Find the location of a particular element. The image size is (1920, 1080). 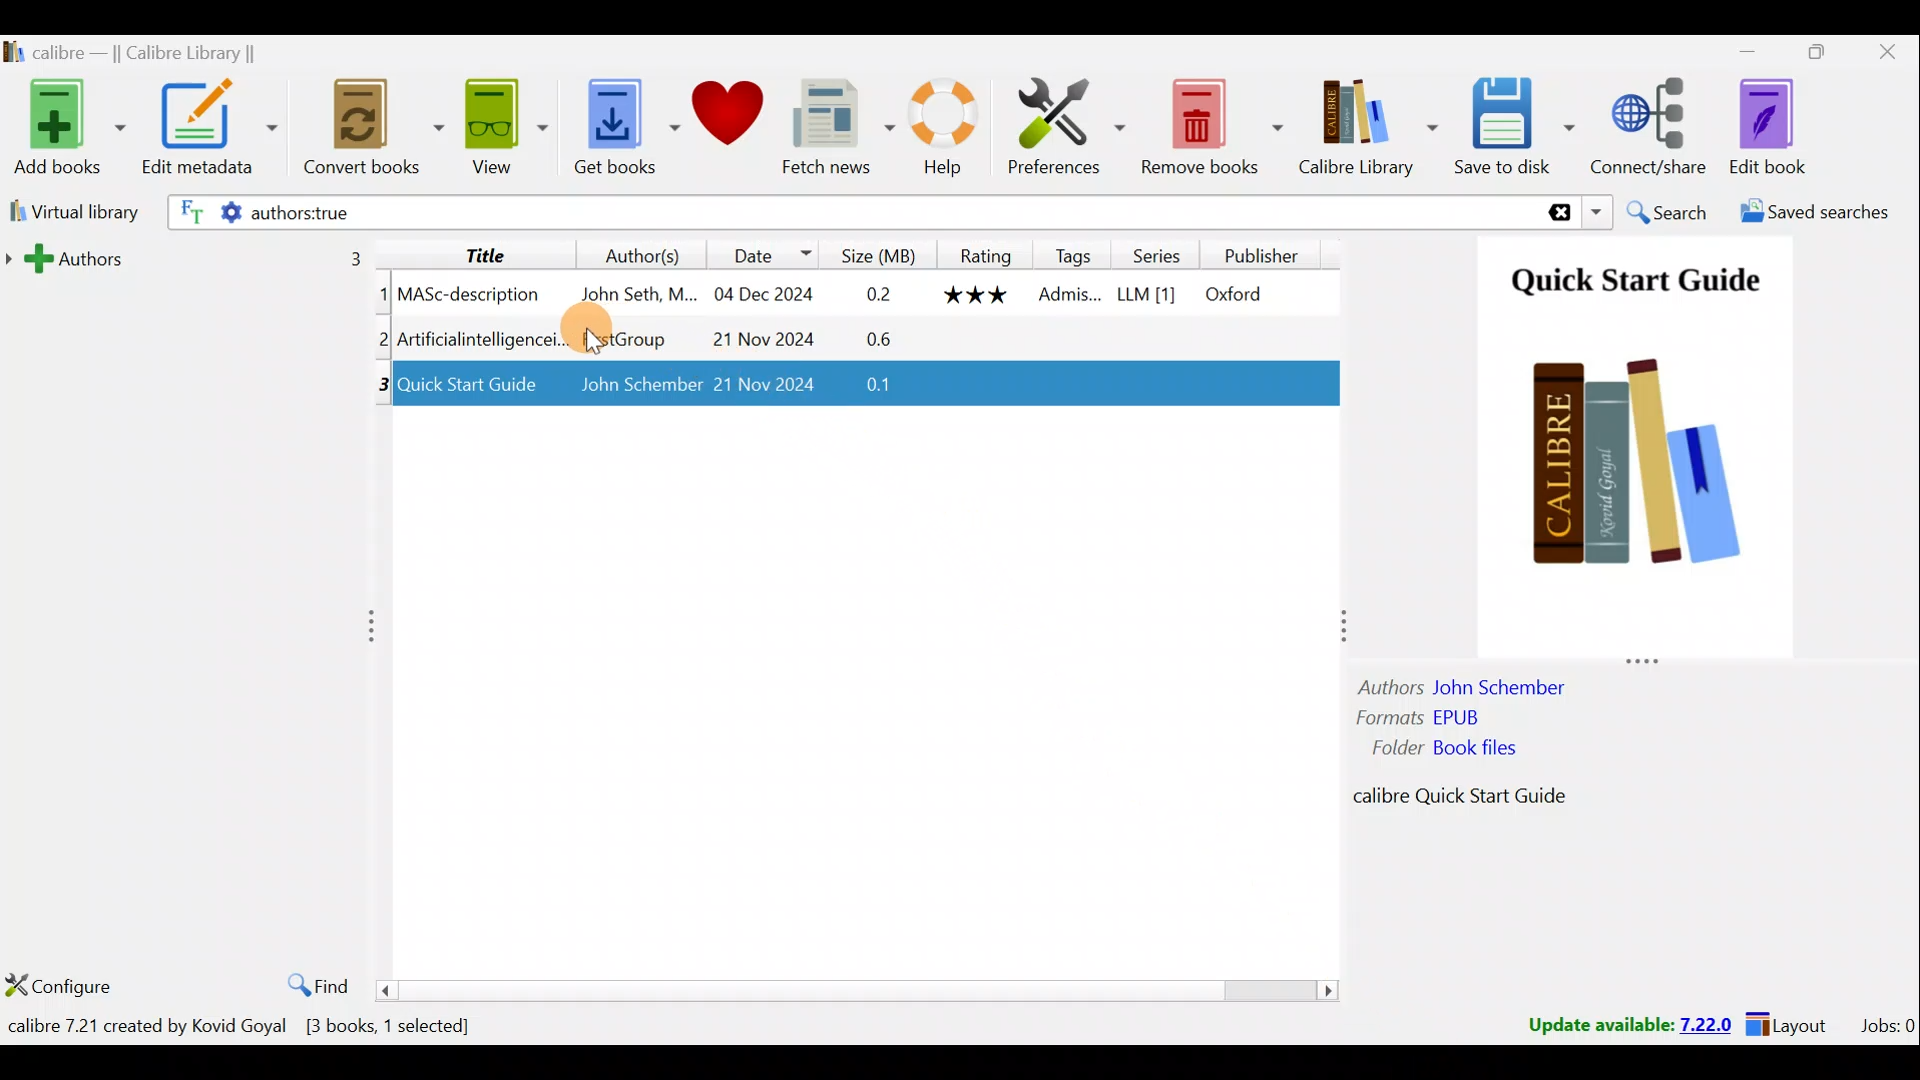

Tags is located at coordinates (1074, 253).